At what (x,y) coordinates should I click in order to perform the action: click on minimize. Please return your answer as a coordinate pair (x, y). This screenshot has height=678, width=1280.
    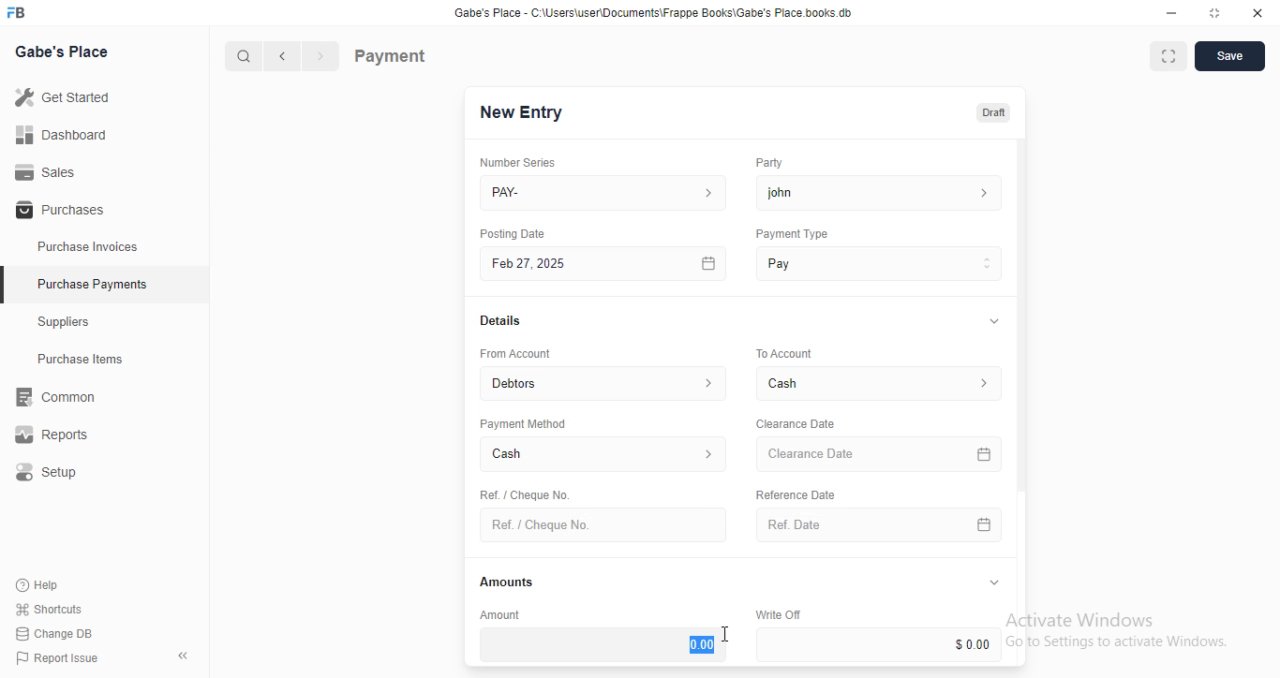
    Looking at the image, I should click on (1166, 12).